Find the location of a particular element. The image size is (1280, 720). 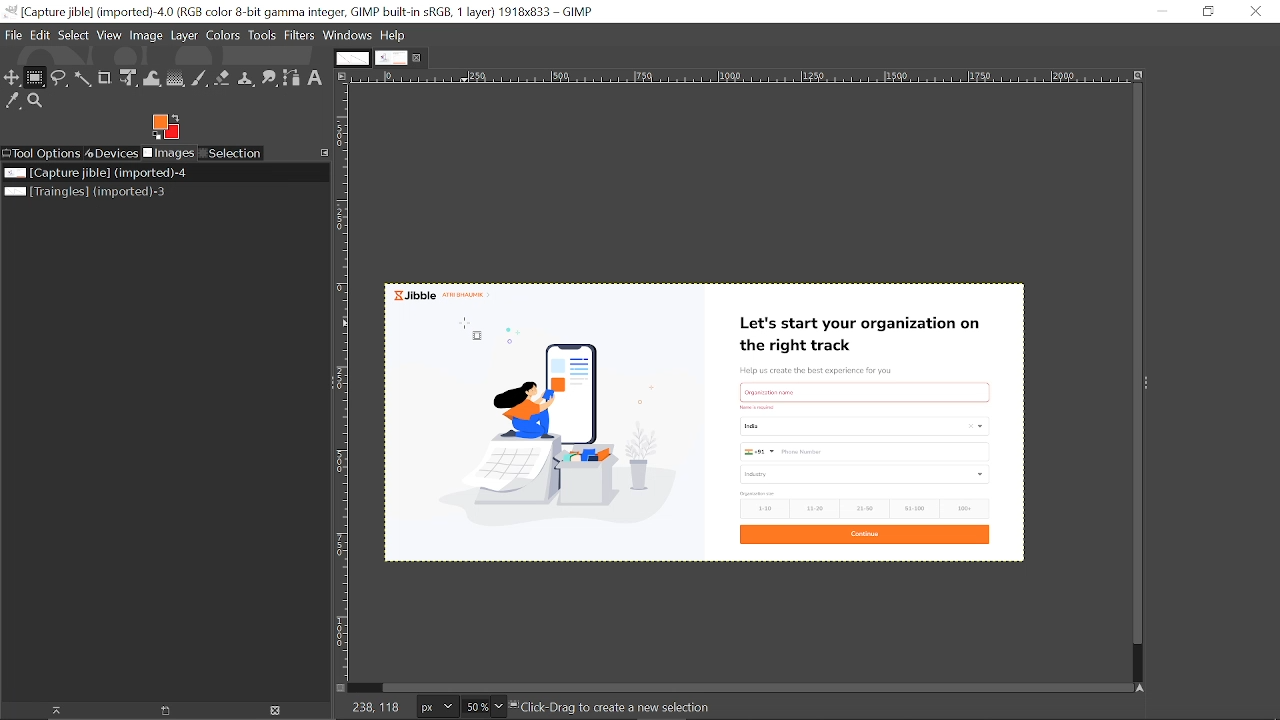

Fuzzy select tool is located at coordinates (82, 79).